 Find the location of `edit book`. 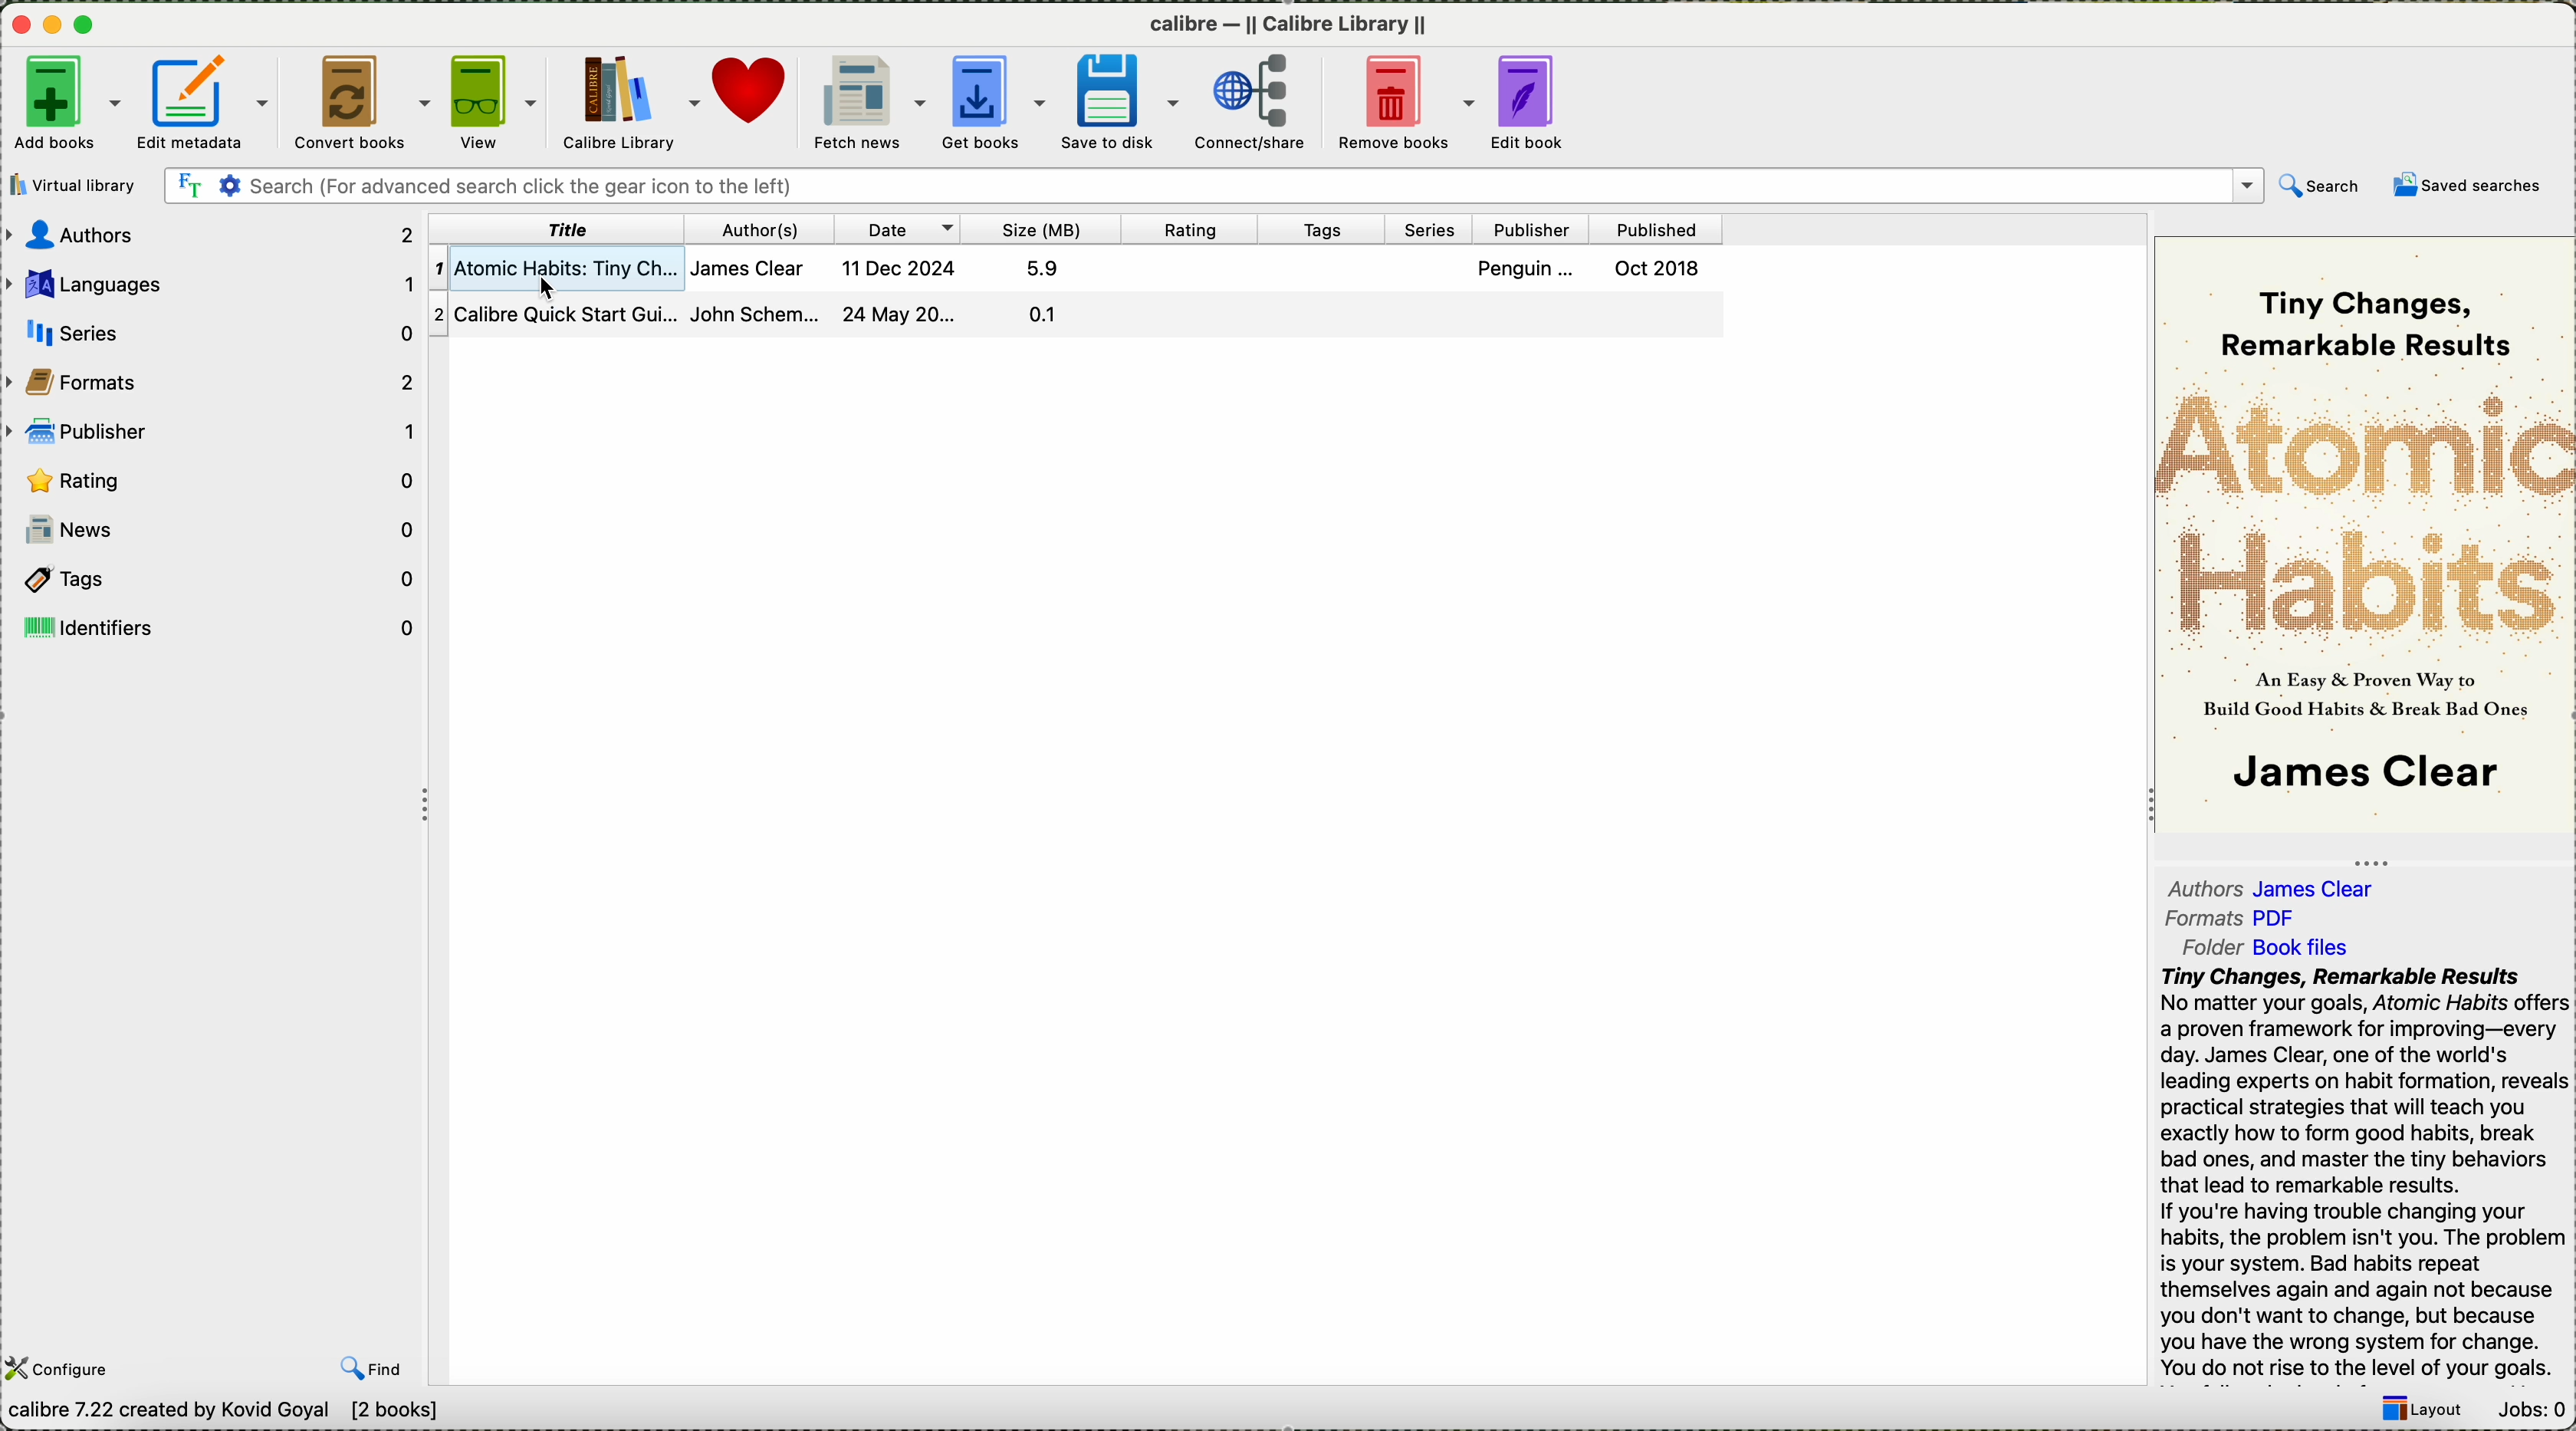

edit book is located at coordinates (1541, 101).